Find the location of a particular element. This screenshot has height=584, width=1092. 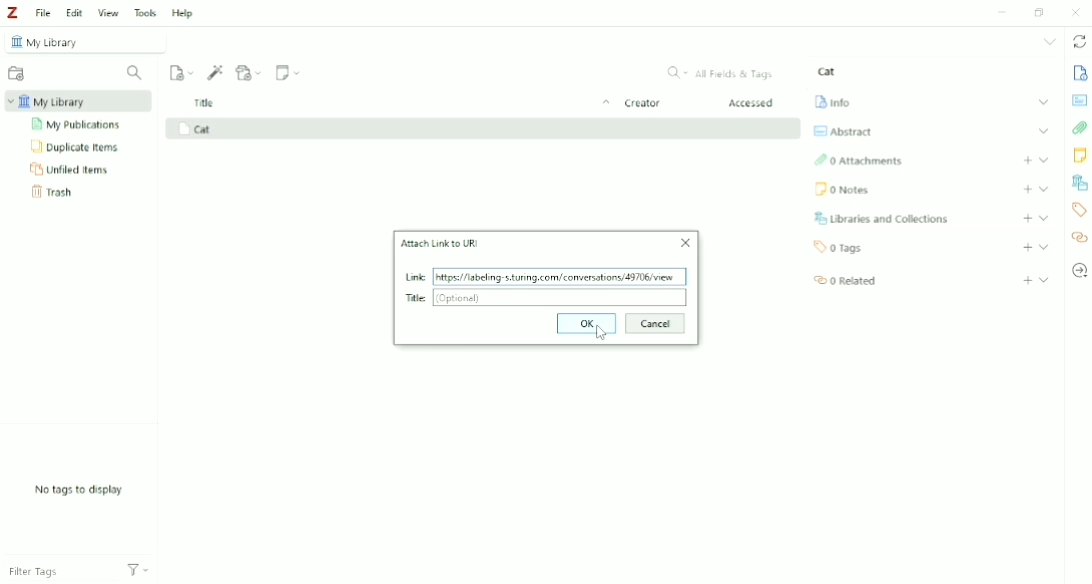

Filter Collections is located at coordinates (135, 73).